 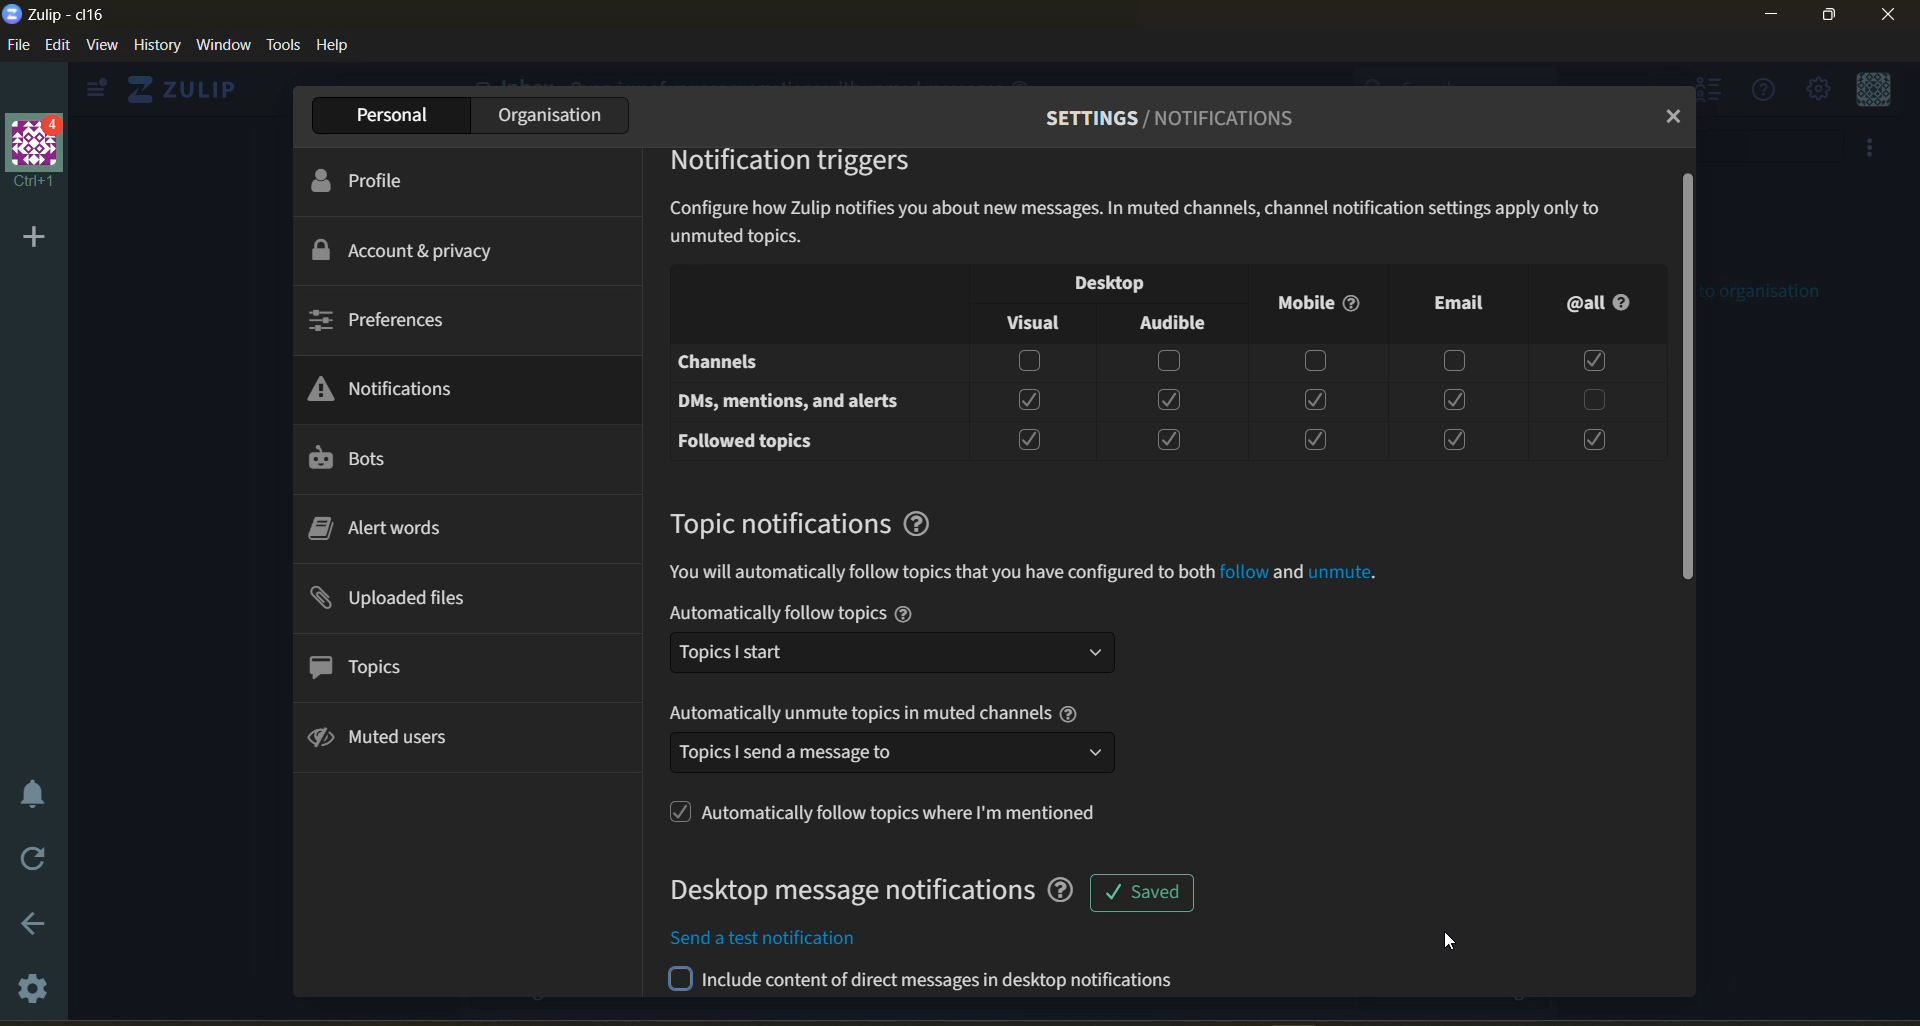 I want to click on organisation, so click(x=546, y=114).